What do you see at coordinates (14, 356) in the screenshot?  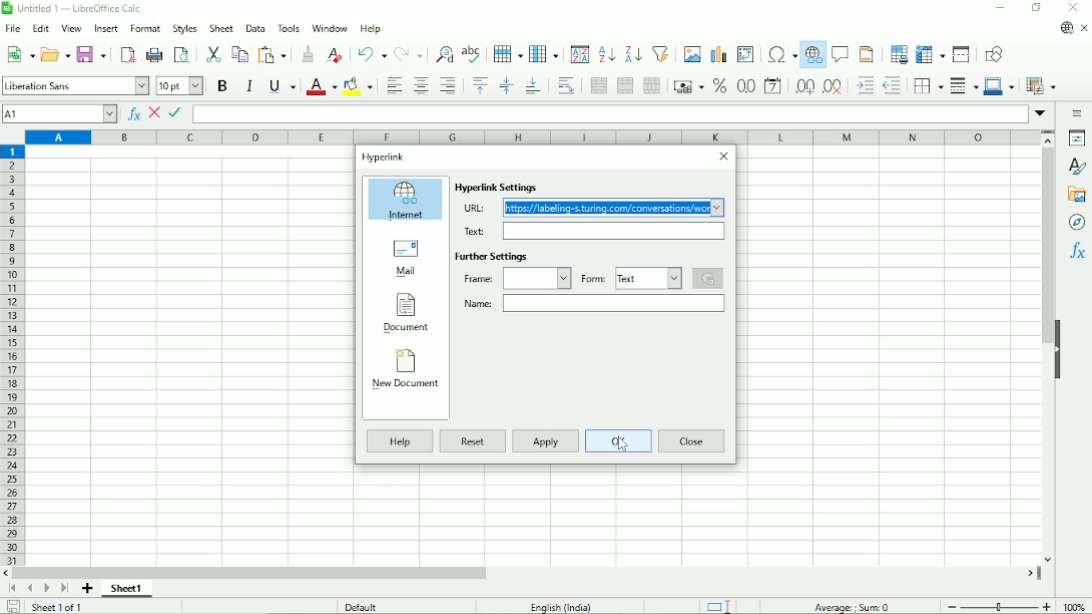 I see `Row headings` at bounding box center [14, 356].